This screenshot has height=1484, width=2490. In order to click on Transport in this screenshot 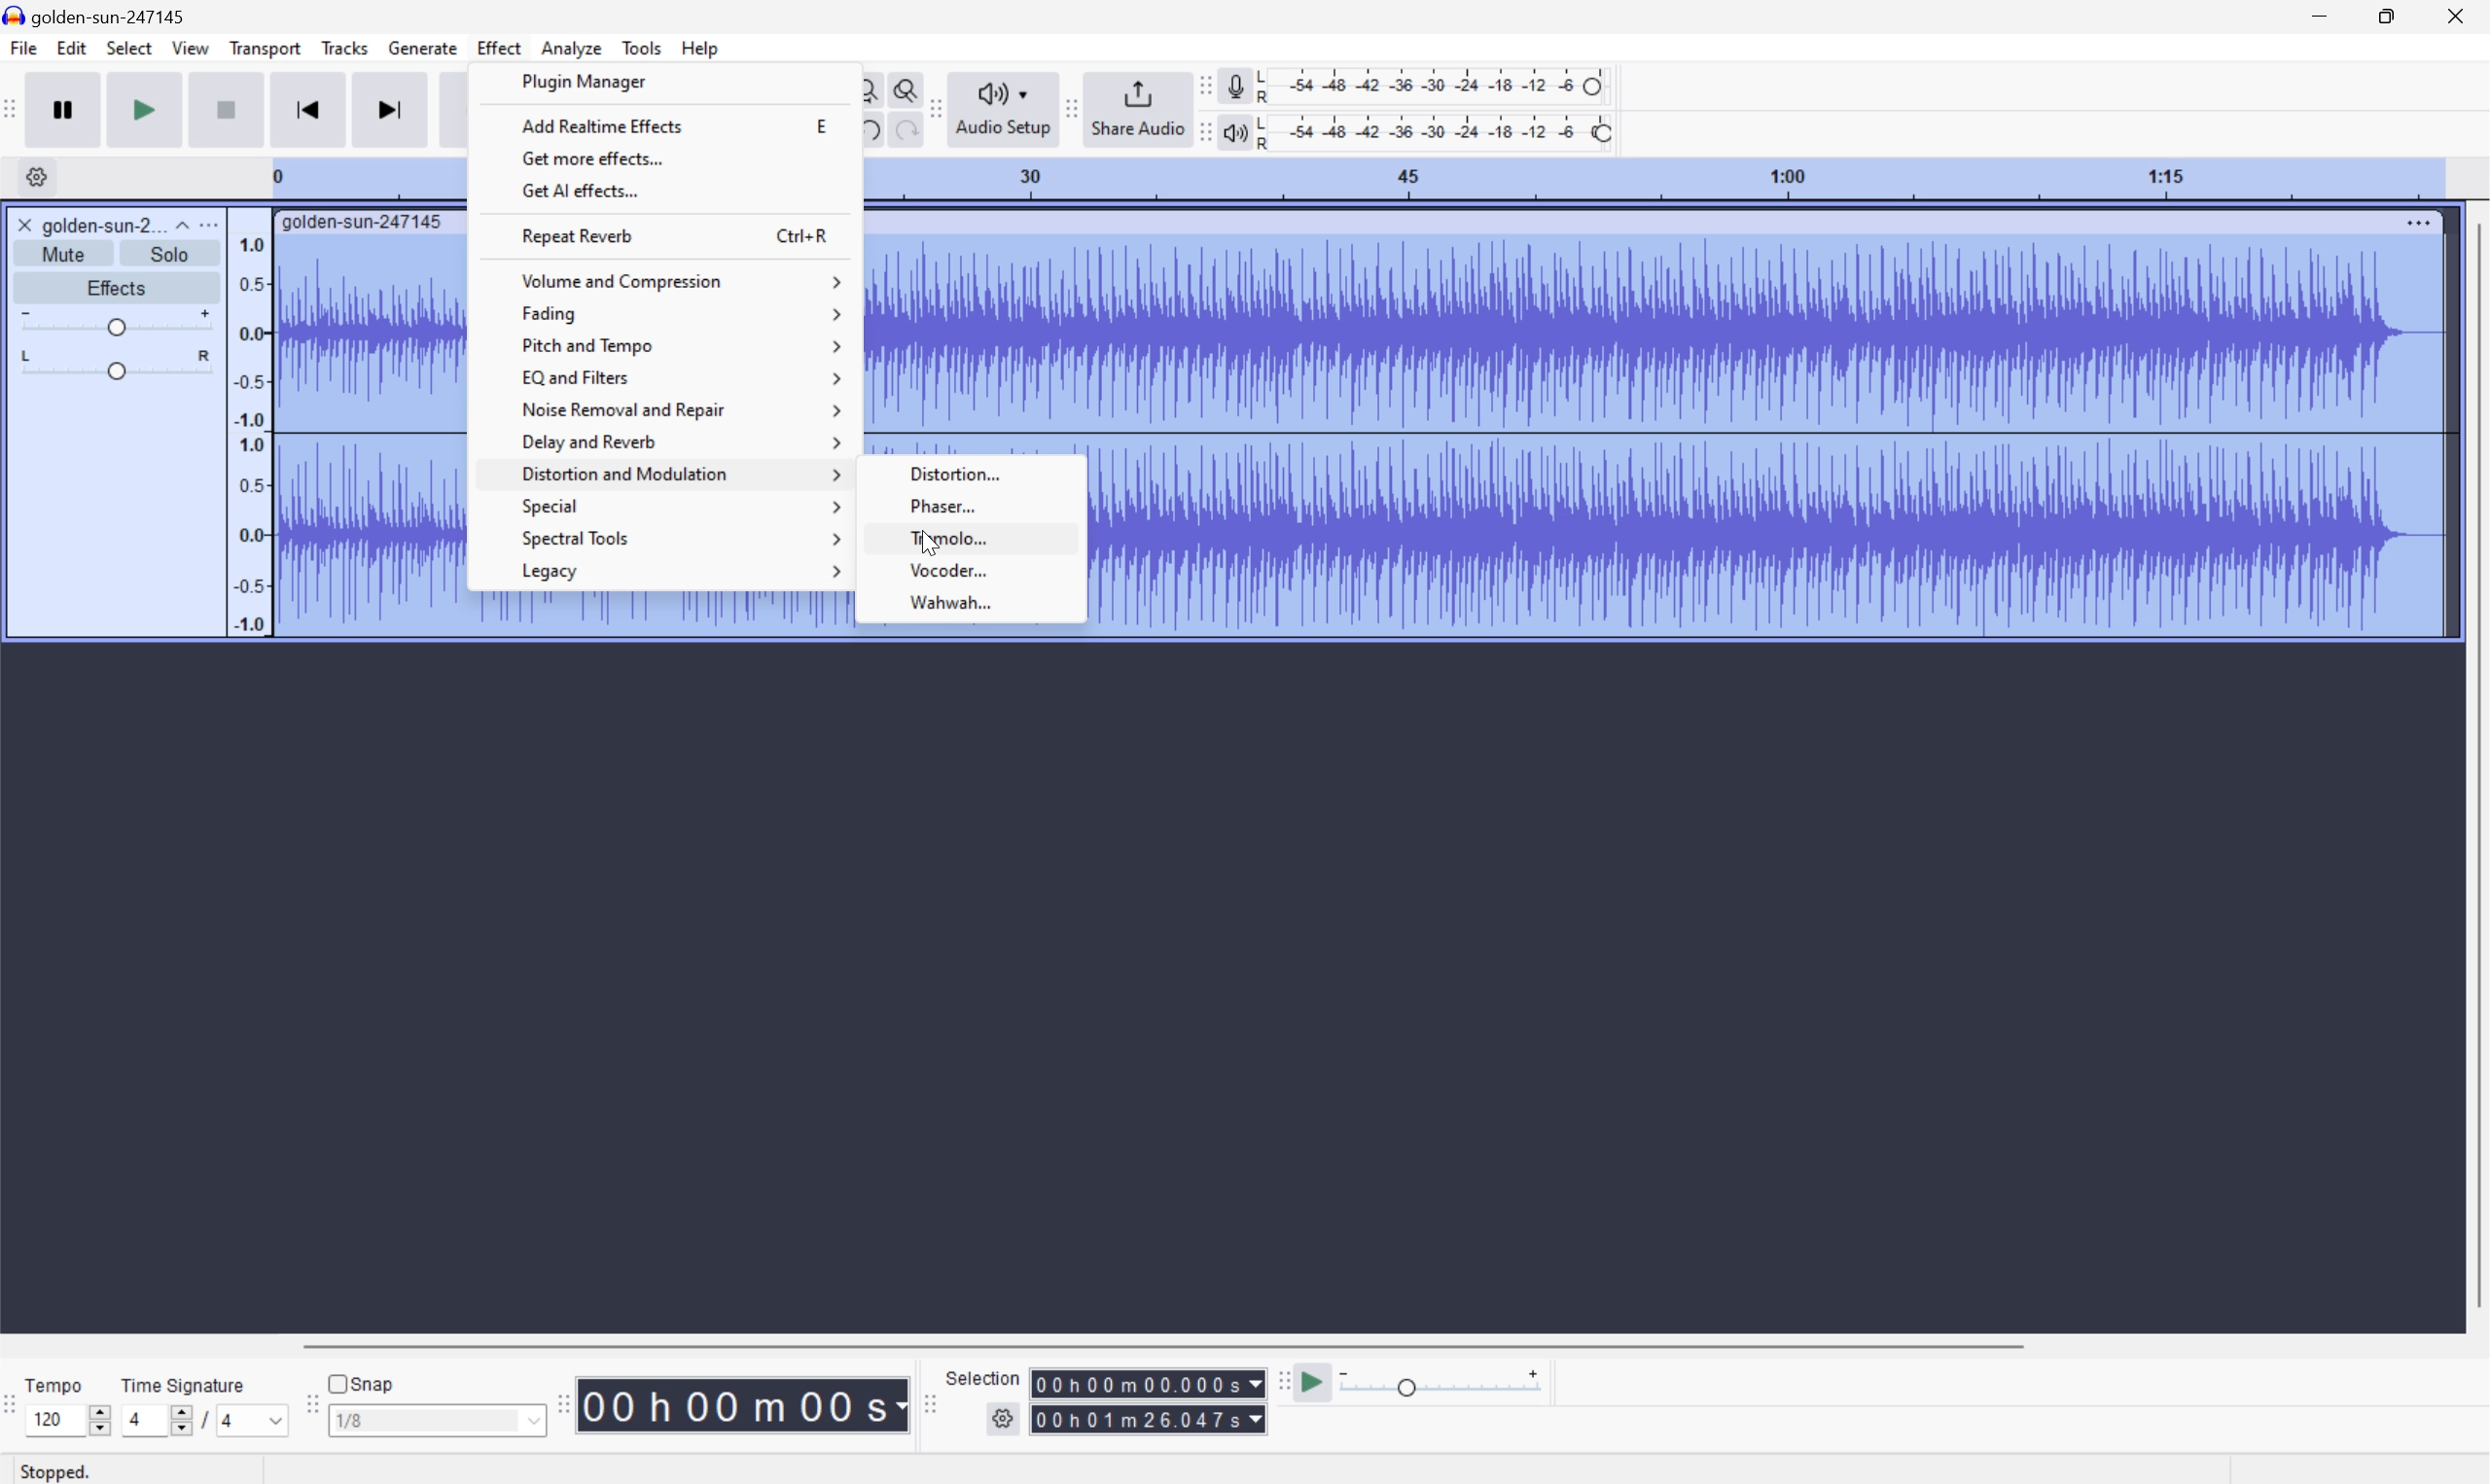, I will do `click(265, 47)`.